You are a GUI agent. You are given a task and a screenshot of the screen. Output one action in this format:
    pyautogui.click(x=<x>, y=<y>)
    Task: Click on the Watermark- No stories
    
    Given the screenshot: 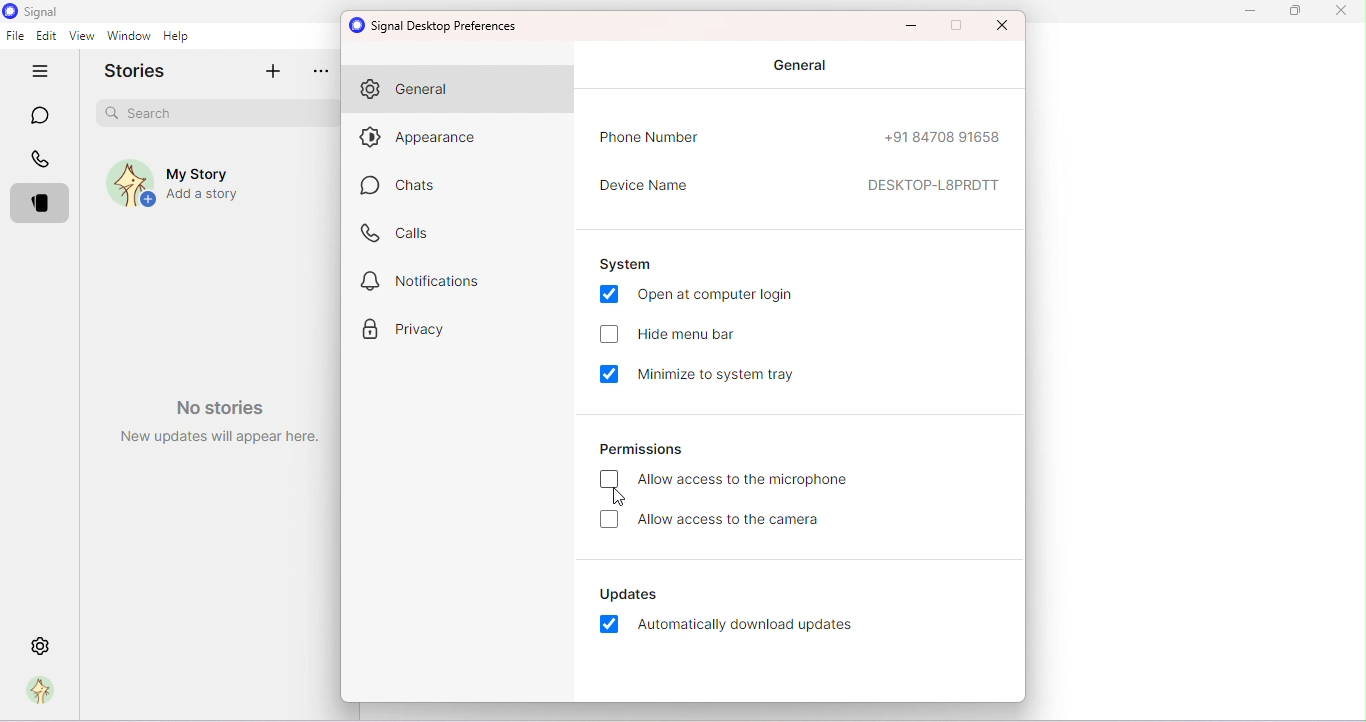 What is the action you would take?
    pyautogui.click(x=218, y=419)
    